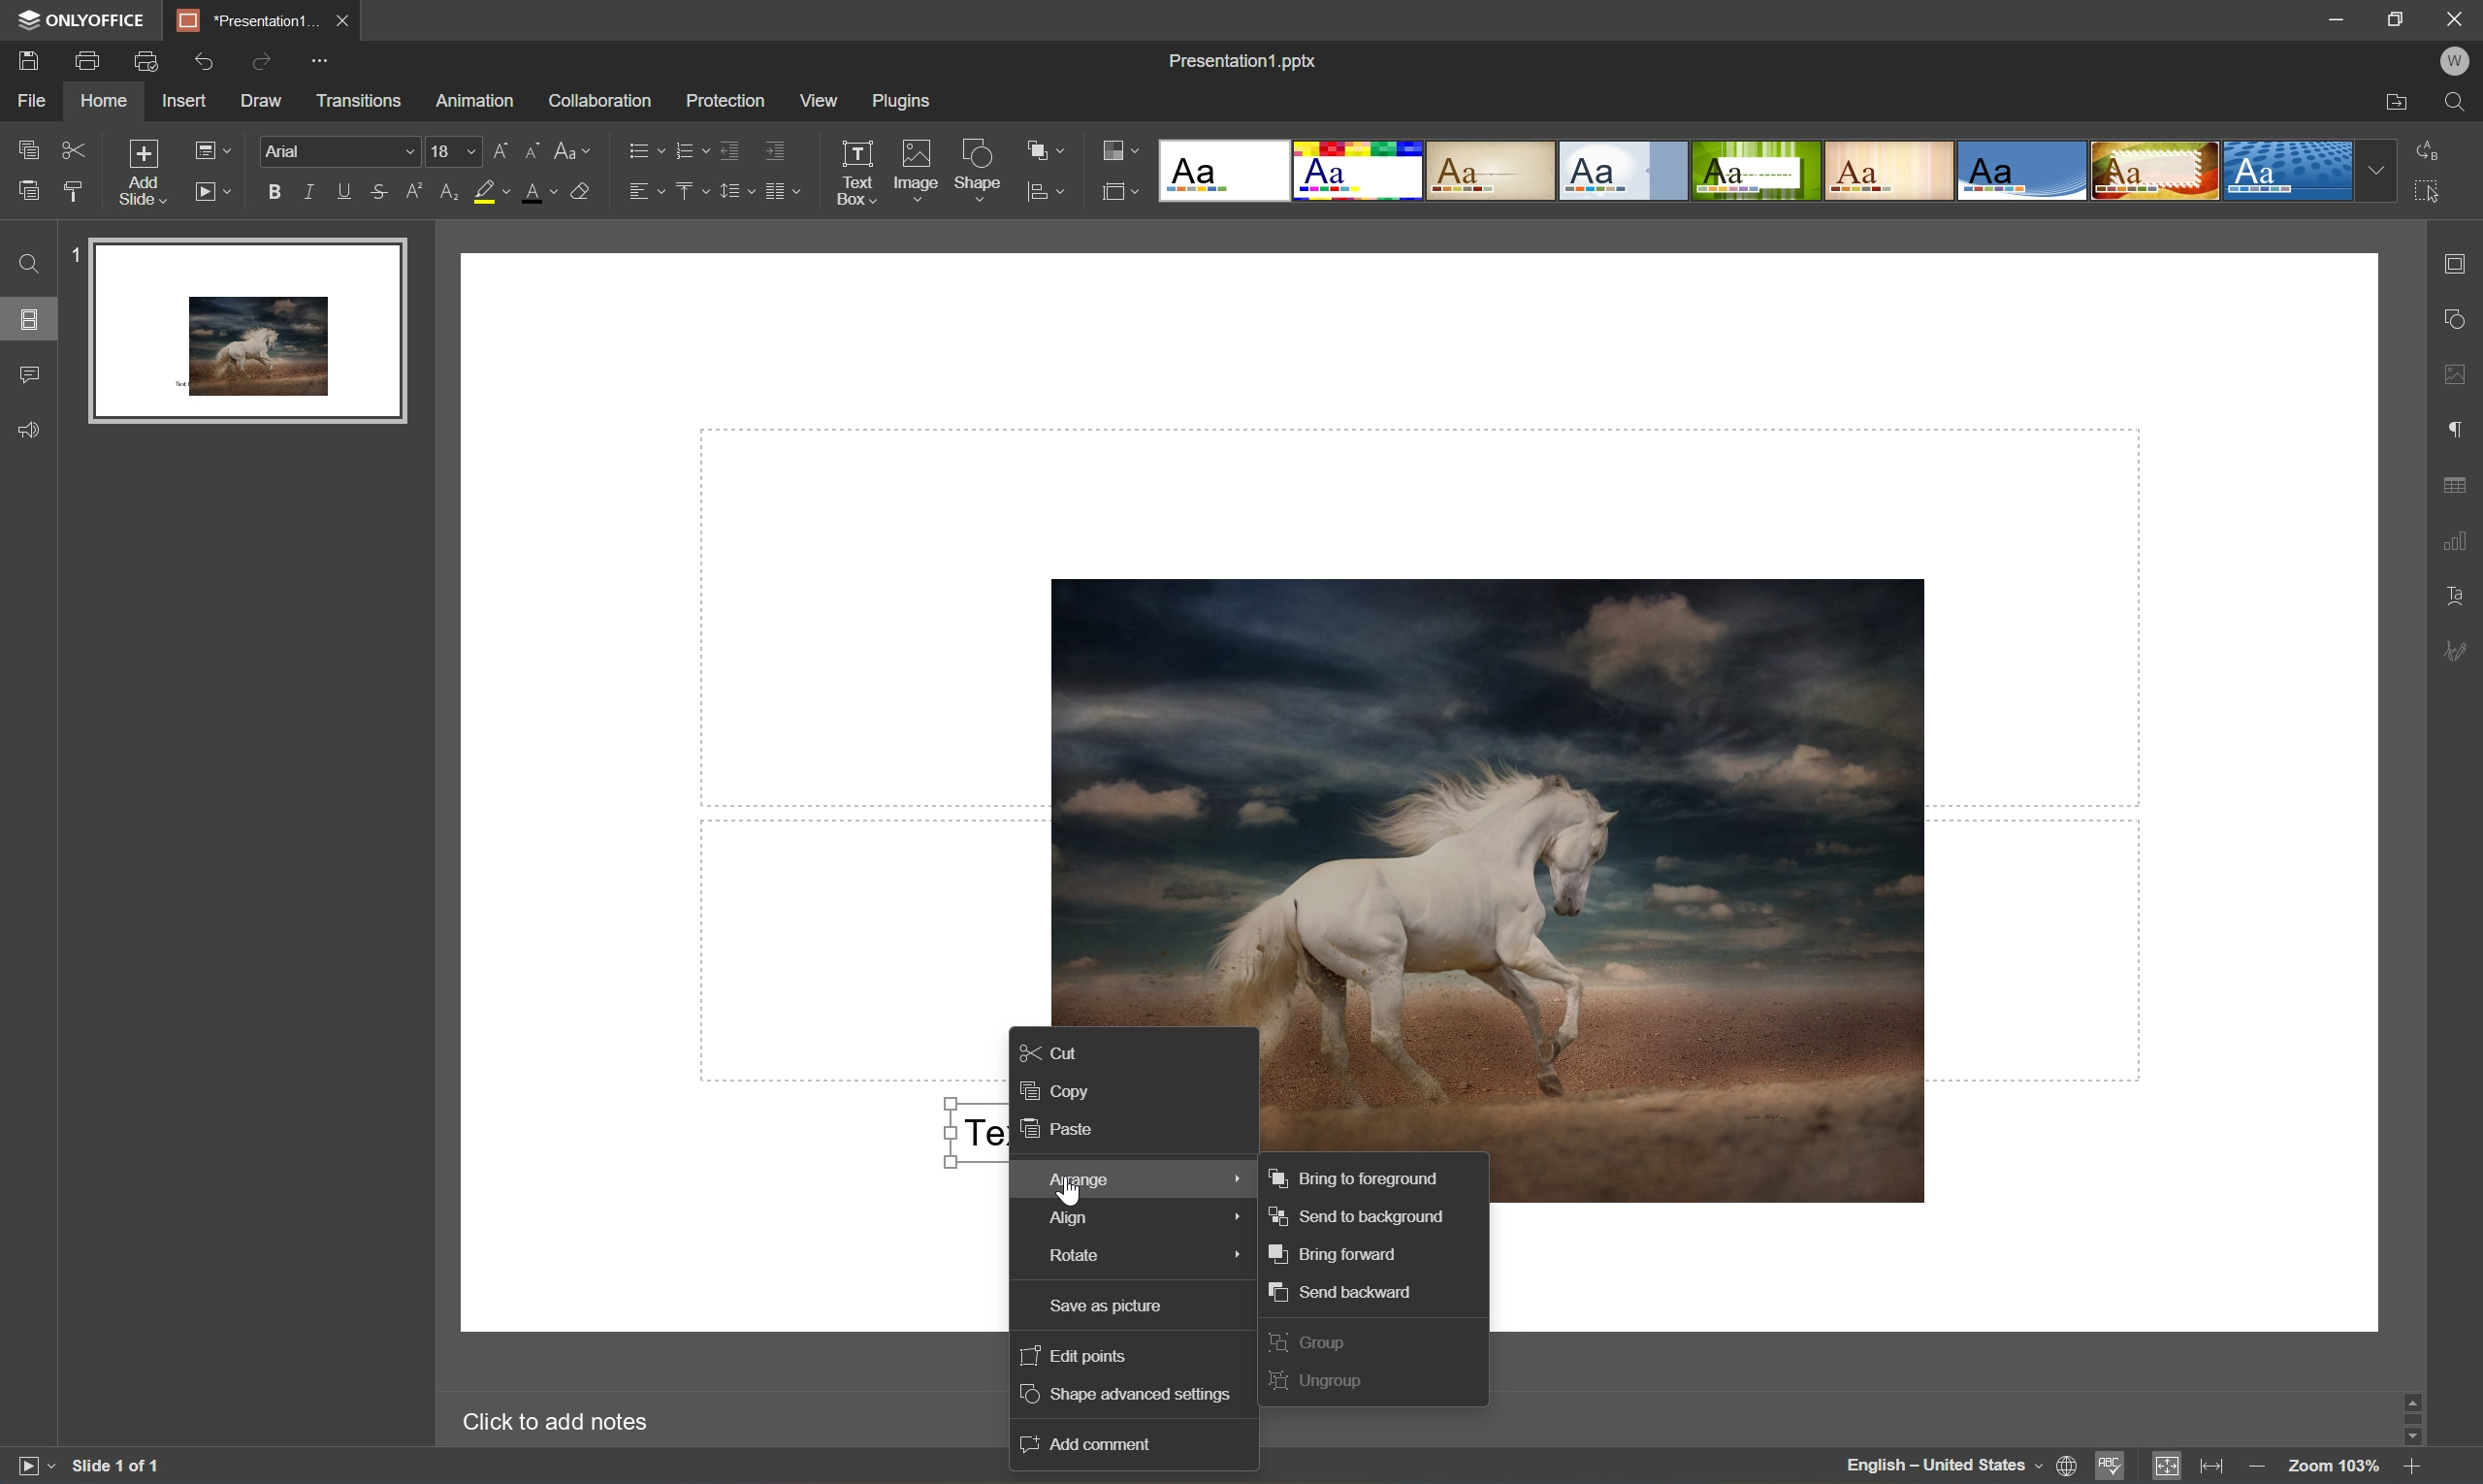 This screenshot has height=1484, width=2483. I want to click on Paste, so click(28, 192).